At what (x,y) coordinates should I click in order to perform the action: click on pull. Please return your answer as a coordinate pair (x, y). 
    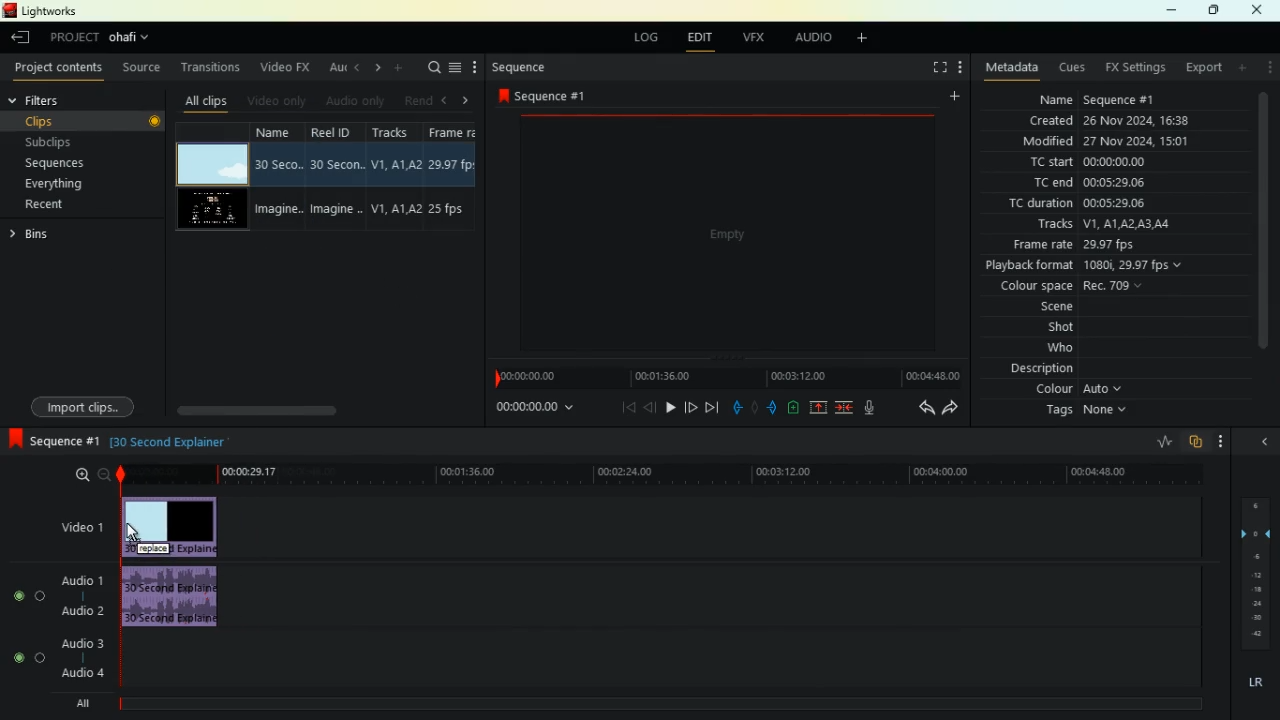
    Looking at the image, I should click on (734, 405).